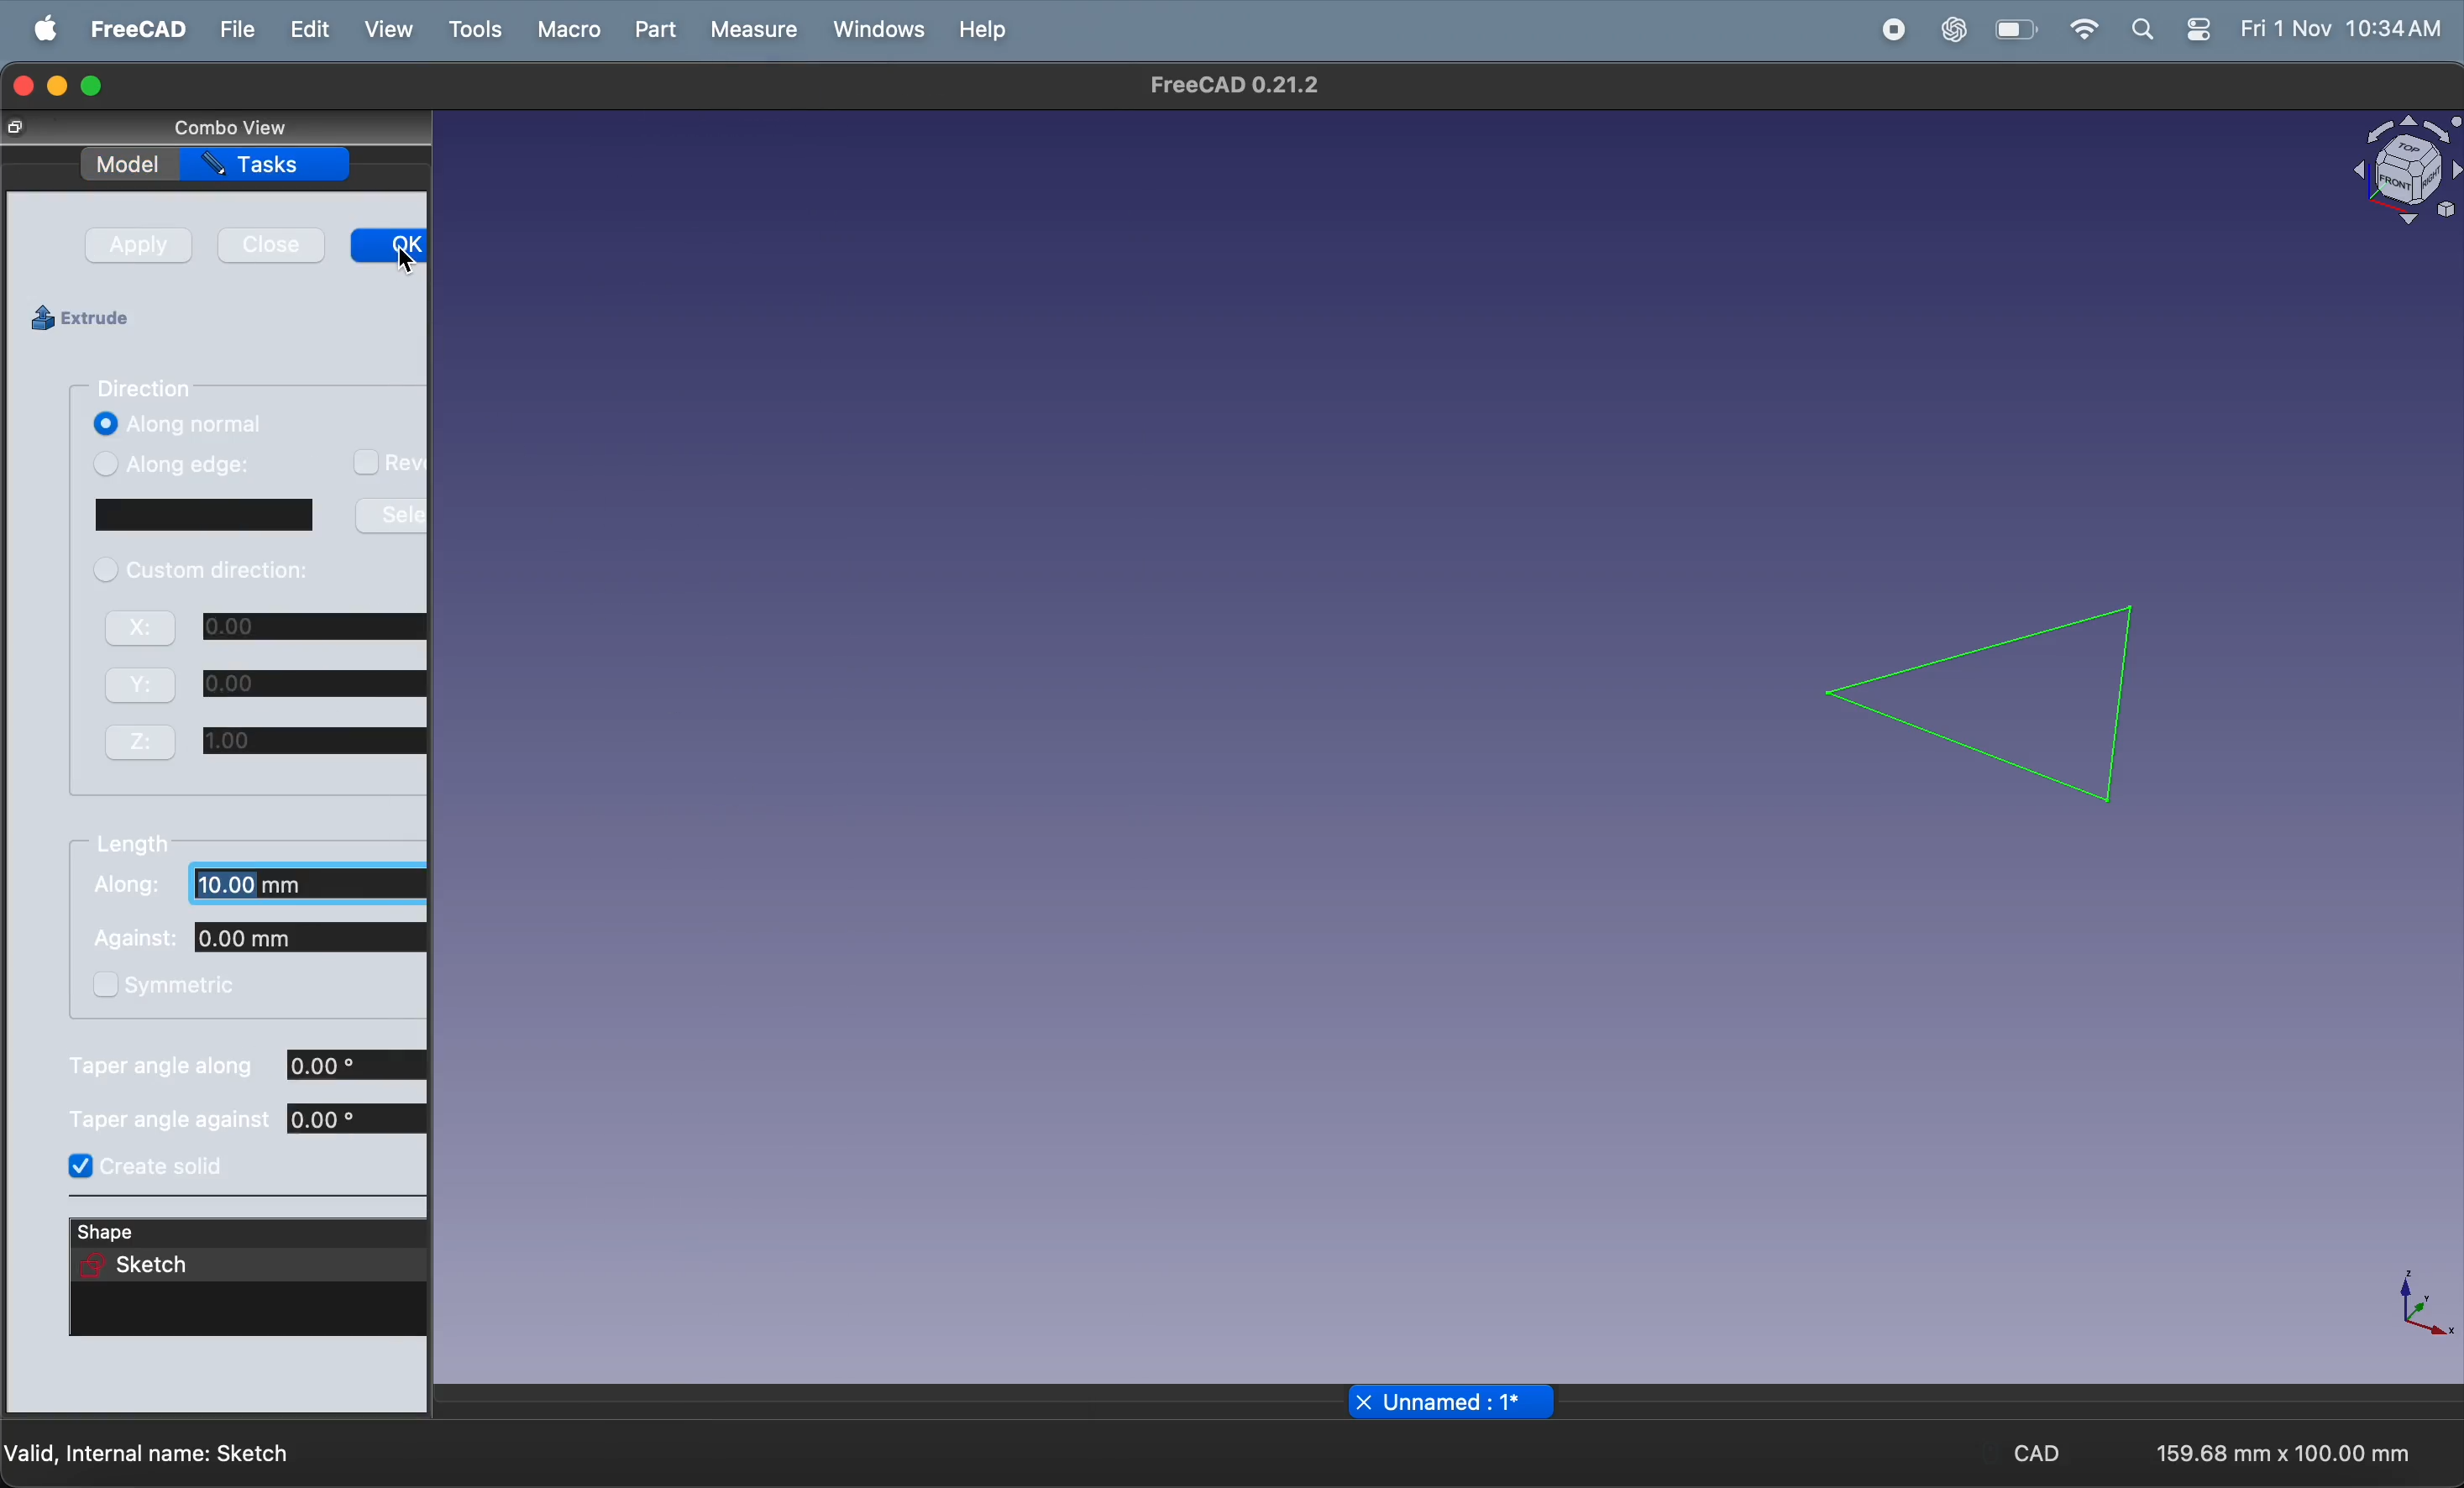 Image resolution: width=2464 pixels, height=1488 pixels. I want to click on custom direction, so click(233, 570).